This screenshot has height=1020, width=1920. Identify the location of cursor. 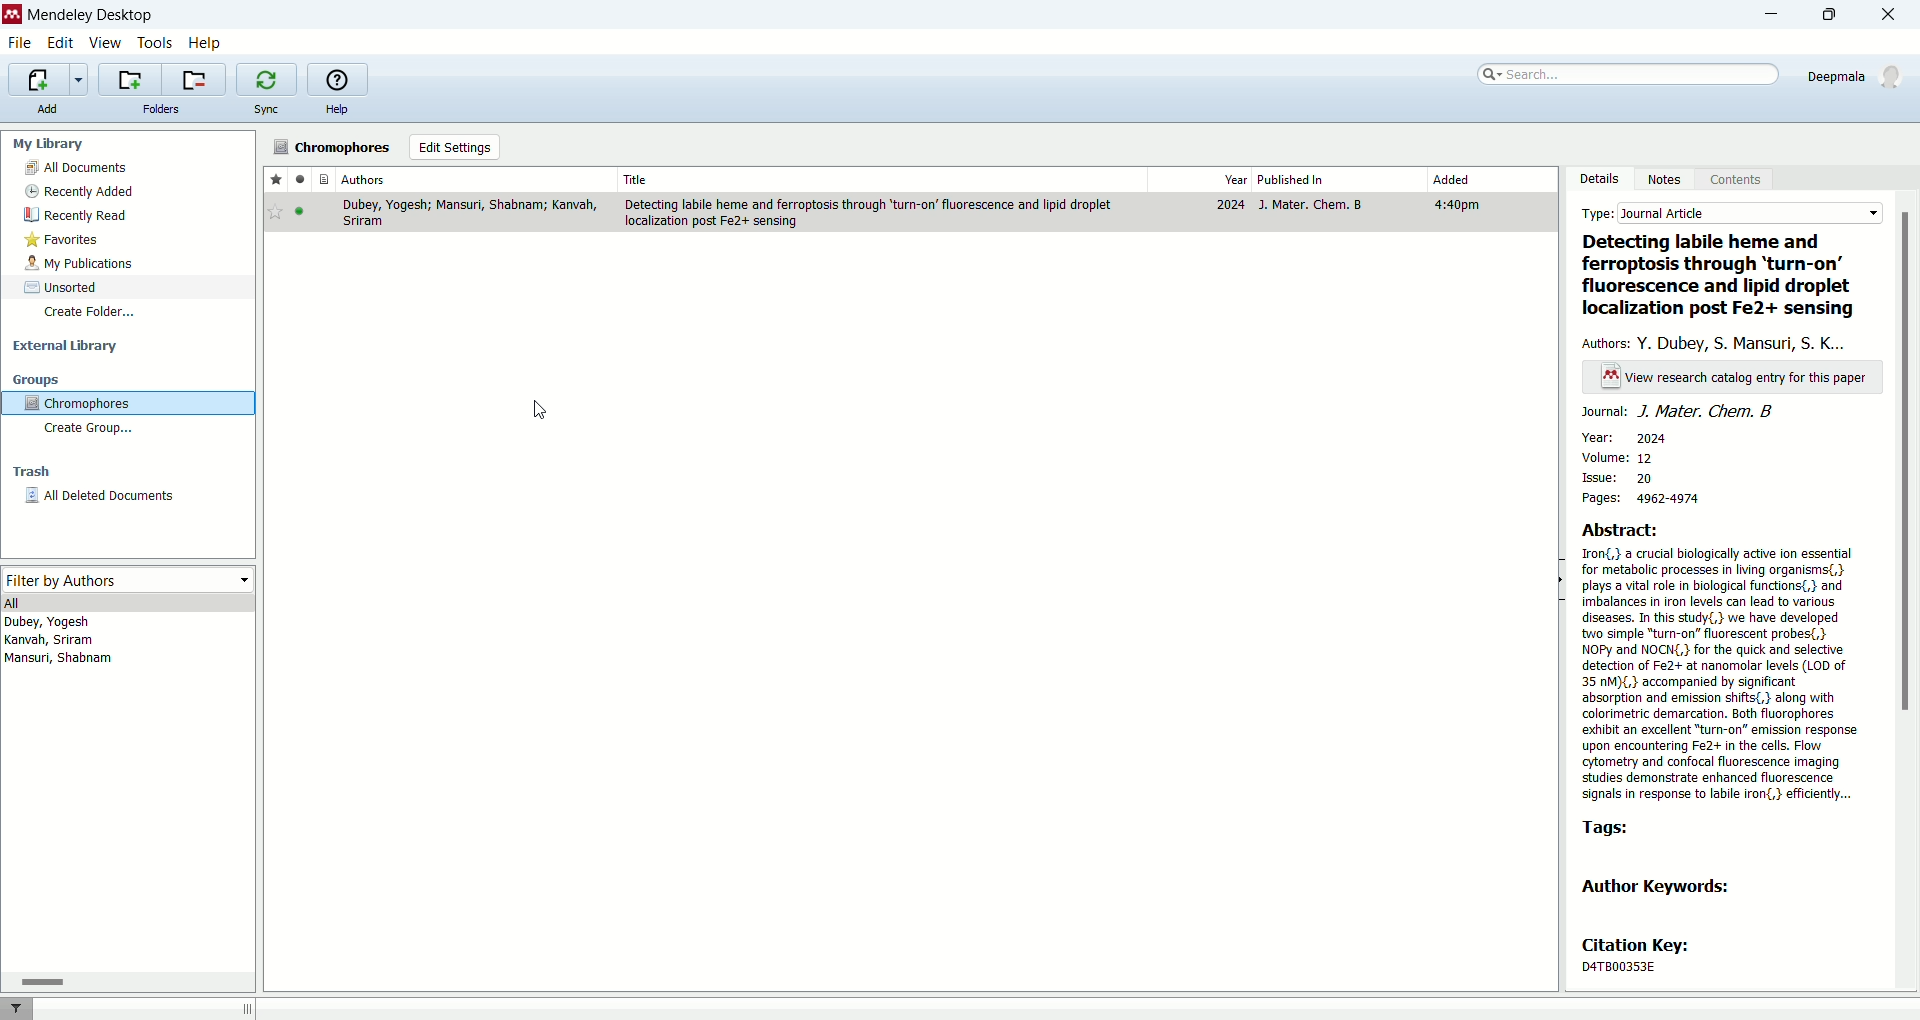
(545, 411).